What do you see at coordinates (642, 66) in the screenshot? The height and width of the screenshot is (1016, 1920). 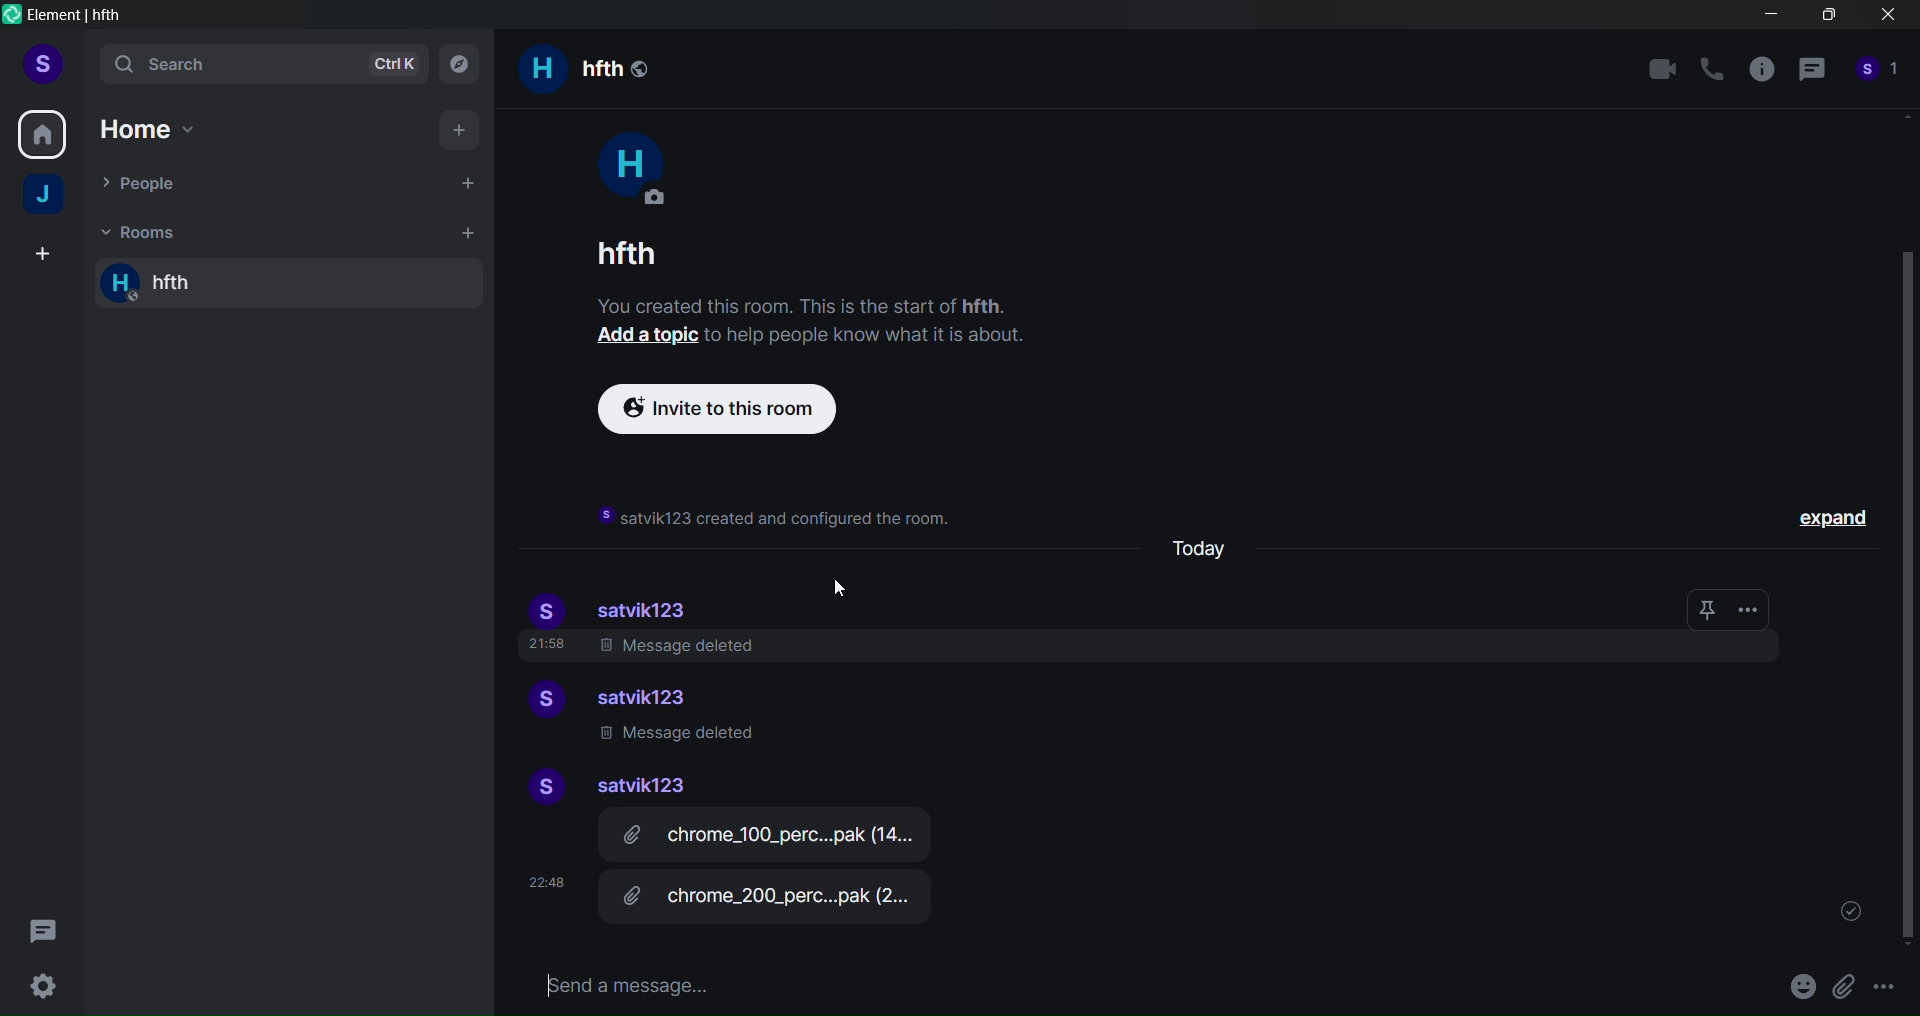 I see `public room` at bounding box center [642, 66].